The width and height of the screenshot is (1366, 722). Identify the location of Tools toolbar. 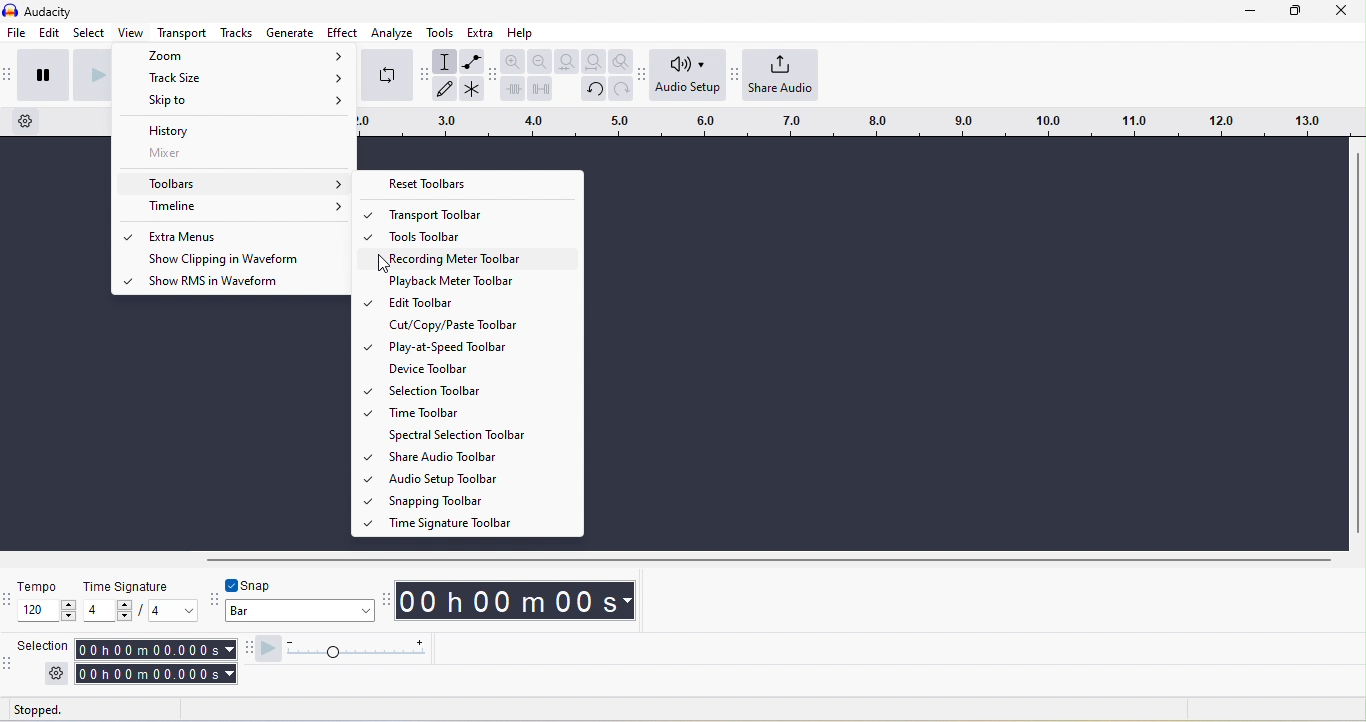
(479, 235).